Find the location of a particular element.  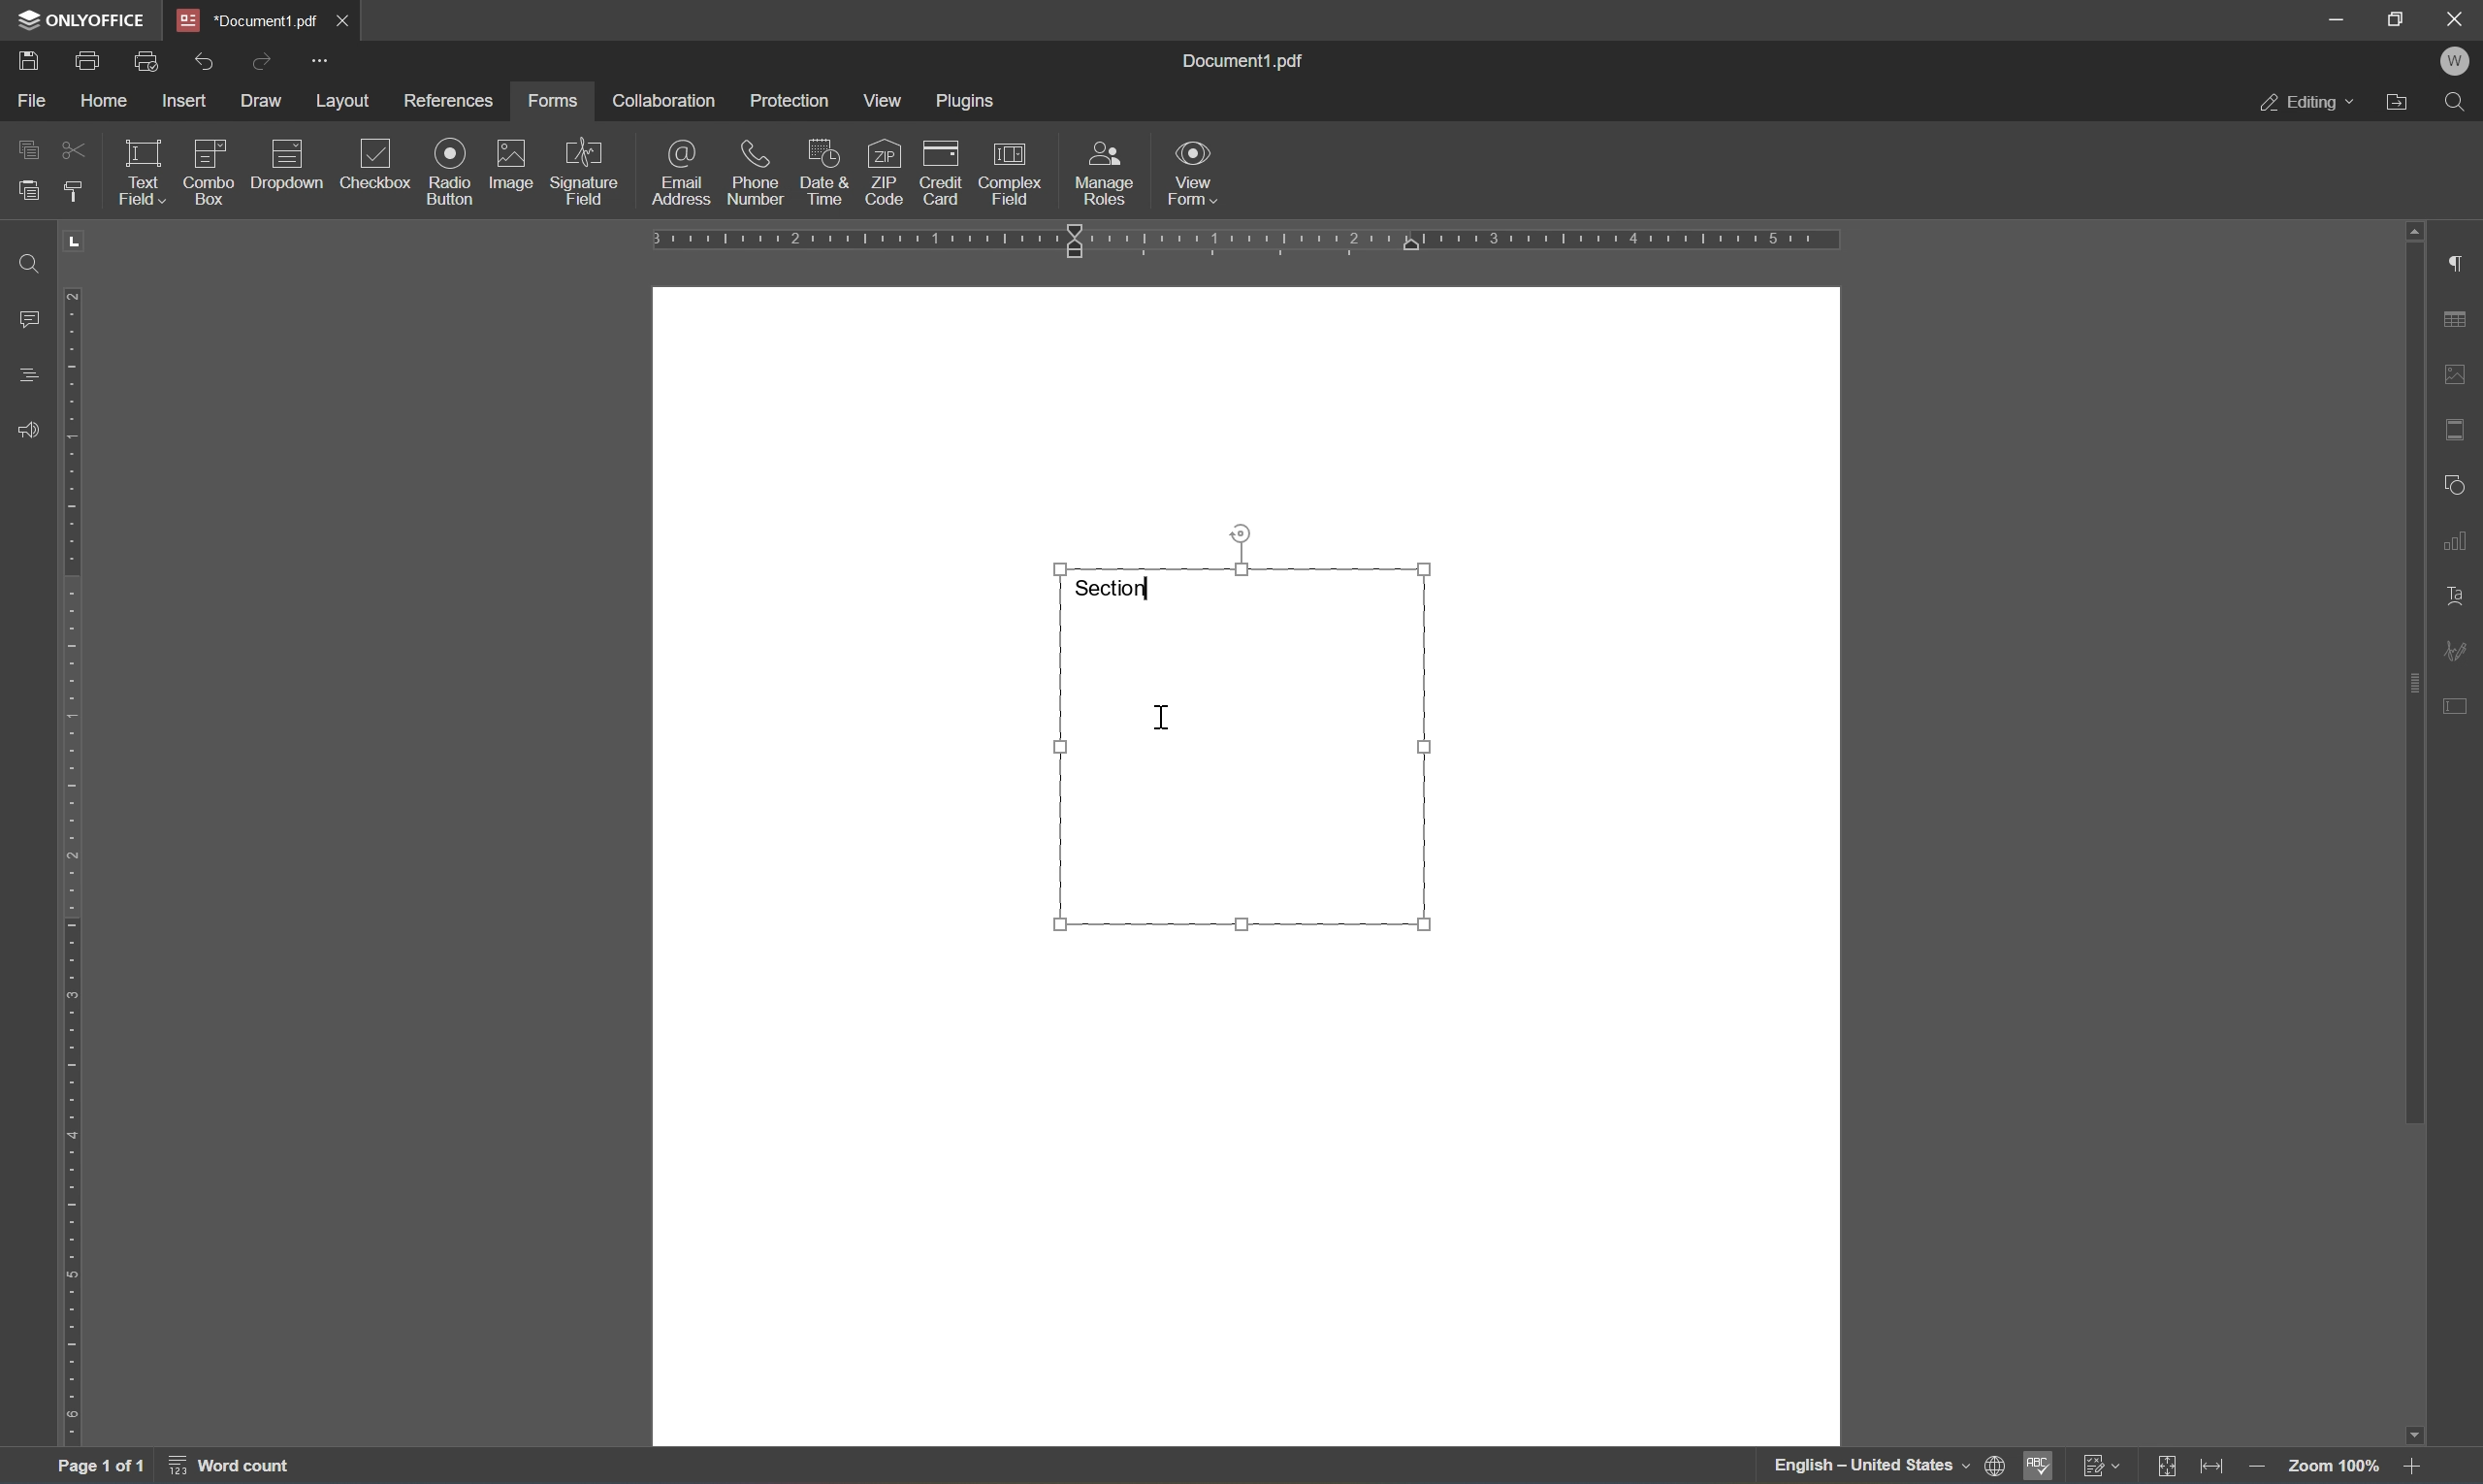

combo box is located at coordinates (211, 167).